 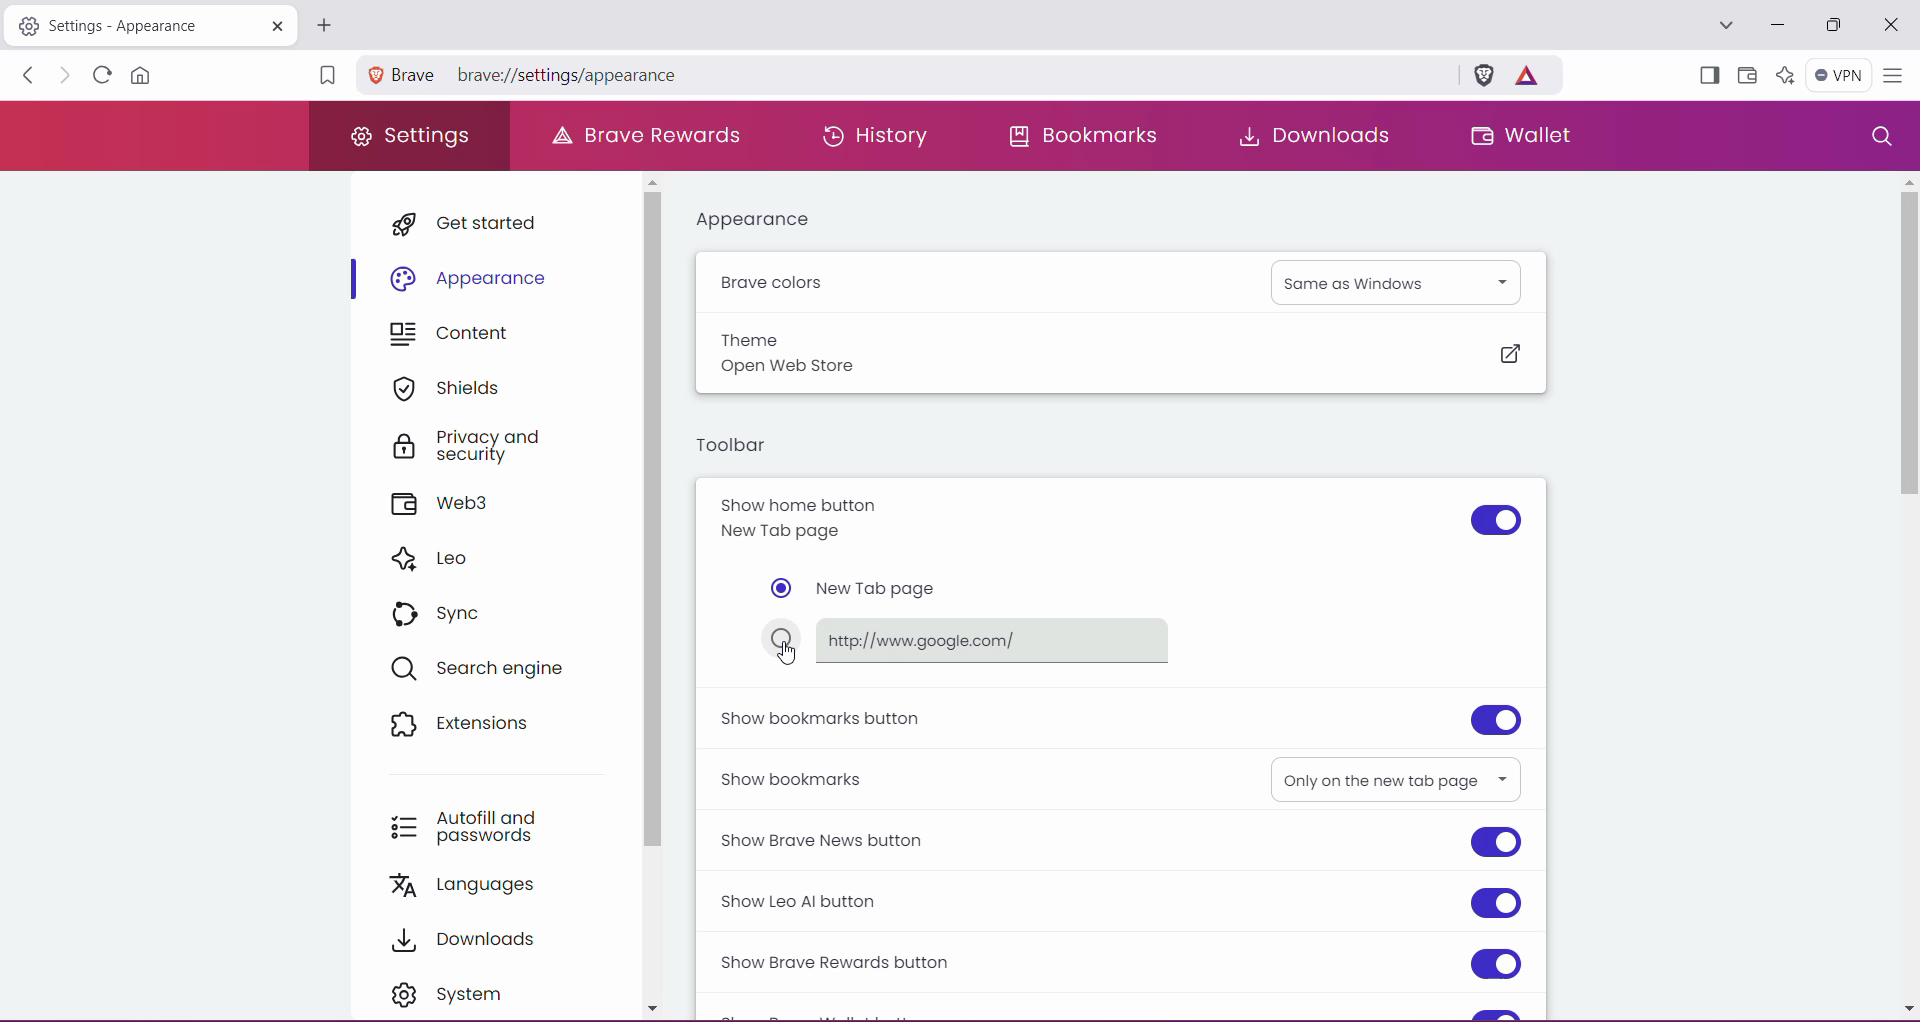 I want to click on Settings, so click(x=411, y=137).